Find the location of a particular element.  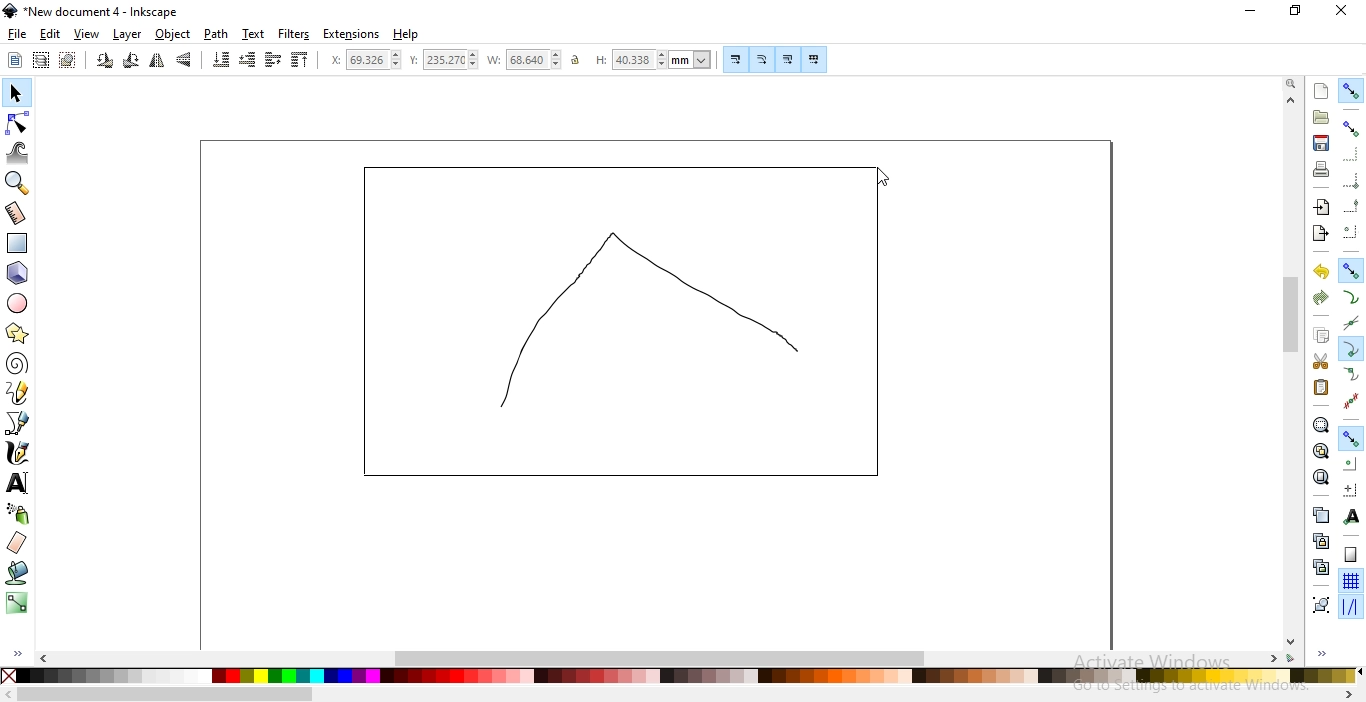

text is located at coordinates (254, 33).